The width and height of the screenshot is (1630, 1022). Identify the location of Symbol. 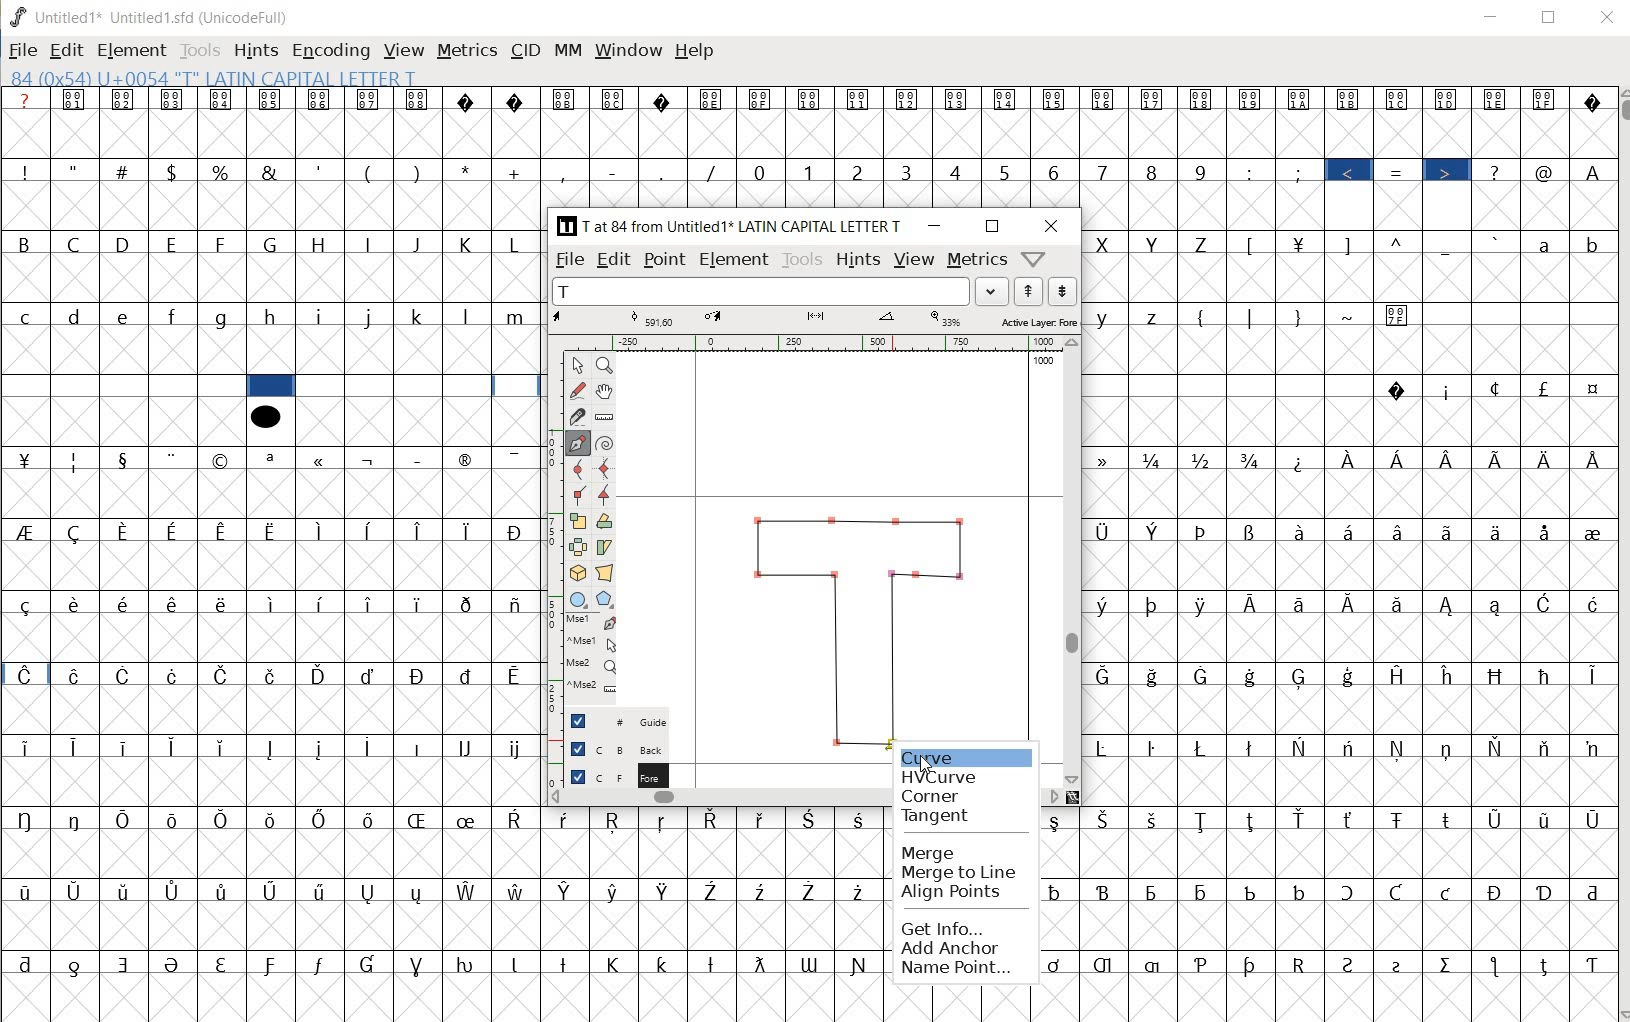
(665, 99).